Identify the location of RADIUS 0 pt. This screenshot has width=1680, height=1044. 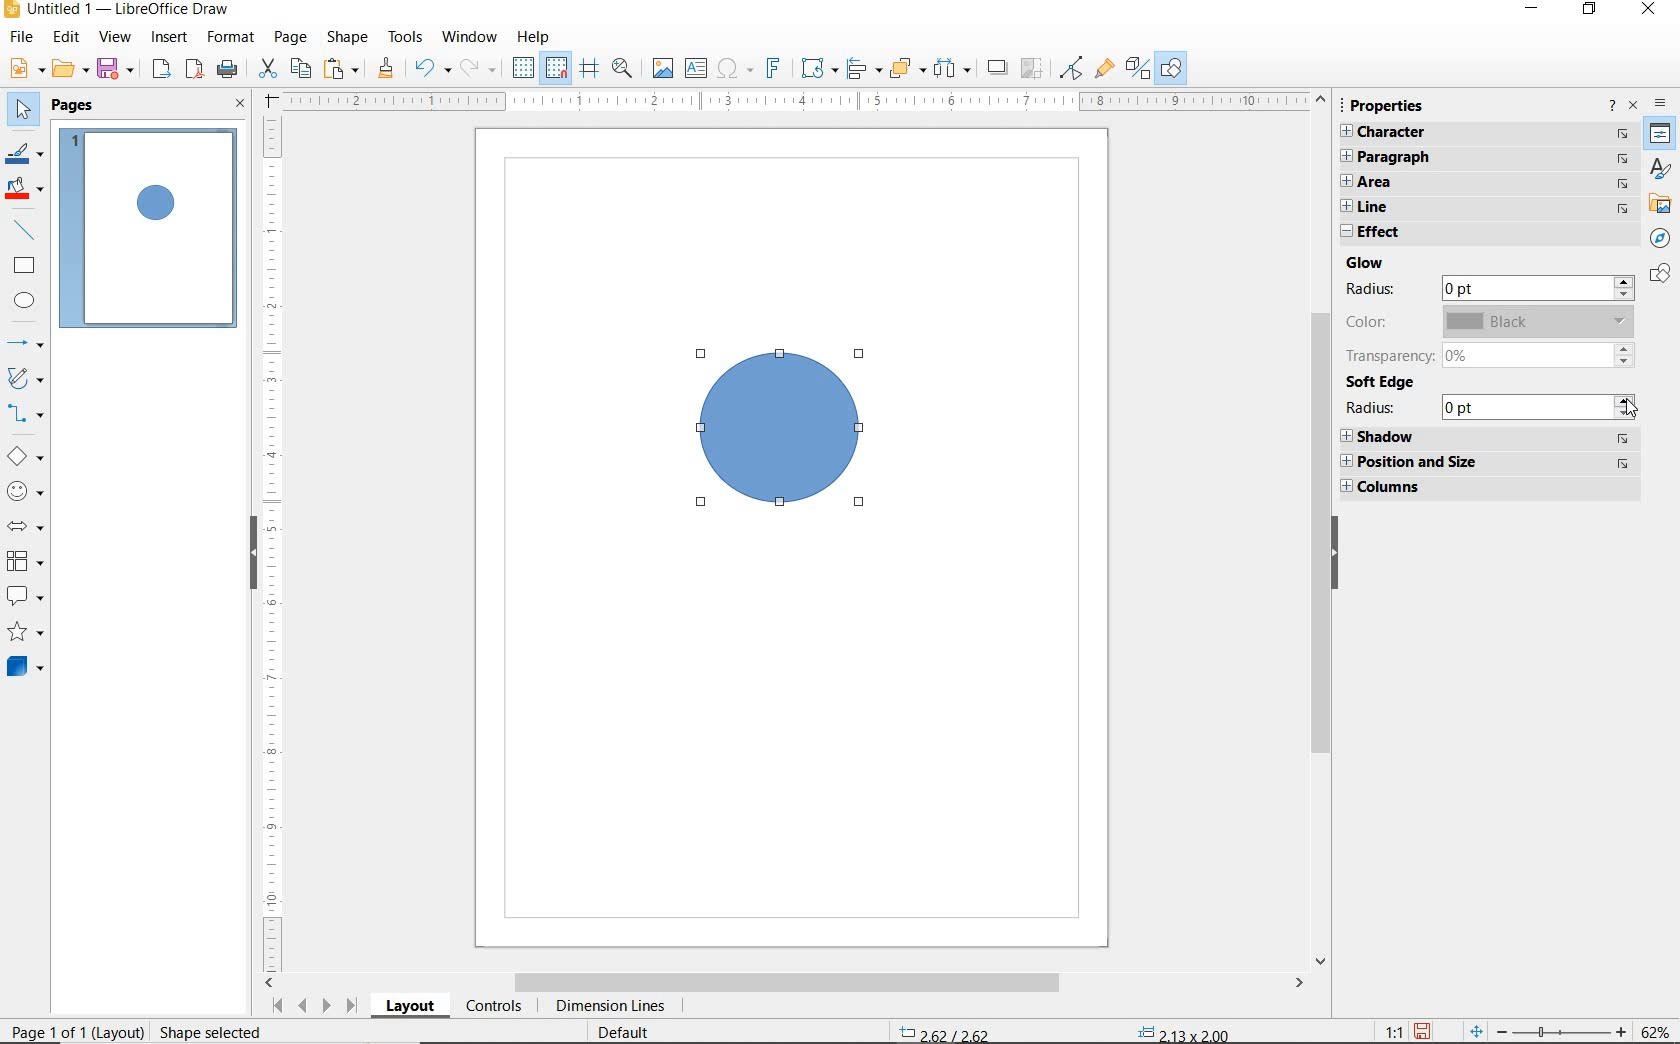
(1473, 289).